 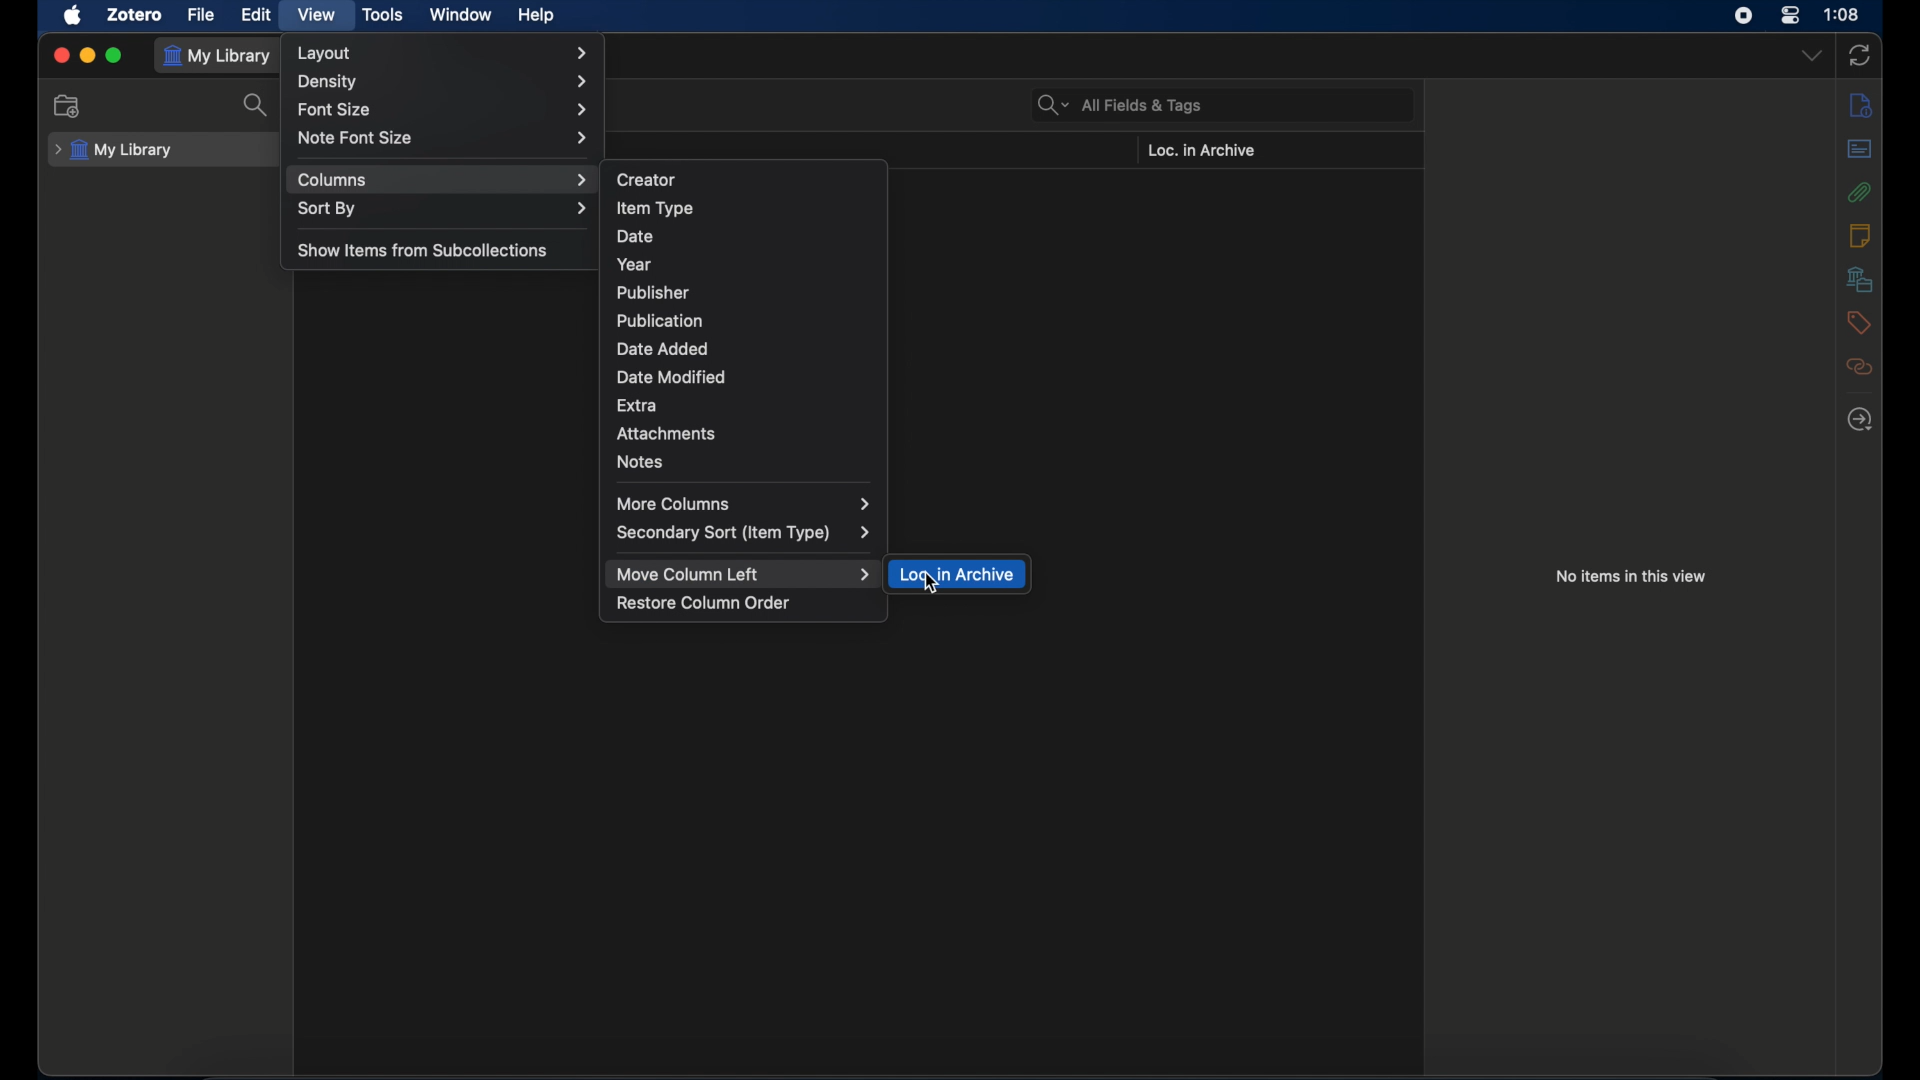 What do you see at coordinates (959, 575) in the screenshot?
I see `loc. in archive` at bounding box center [959, 575].